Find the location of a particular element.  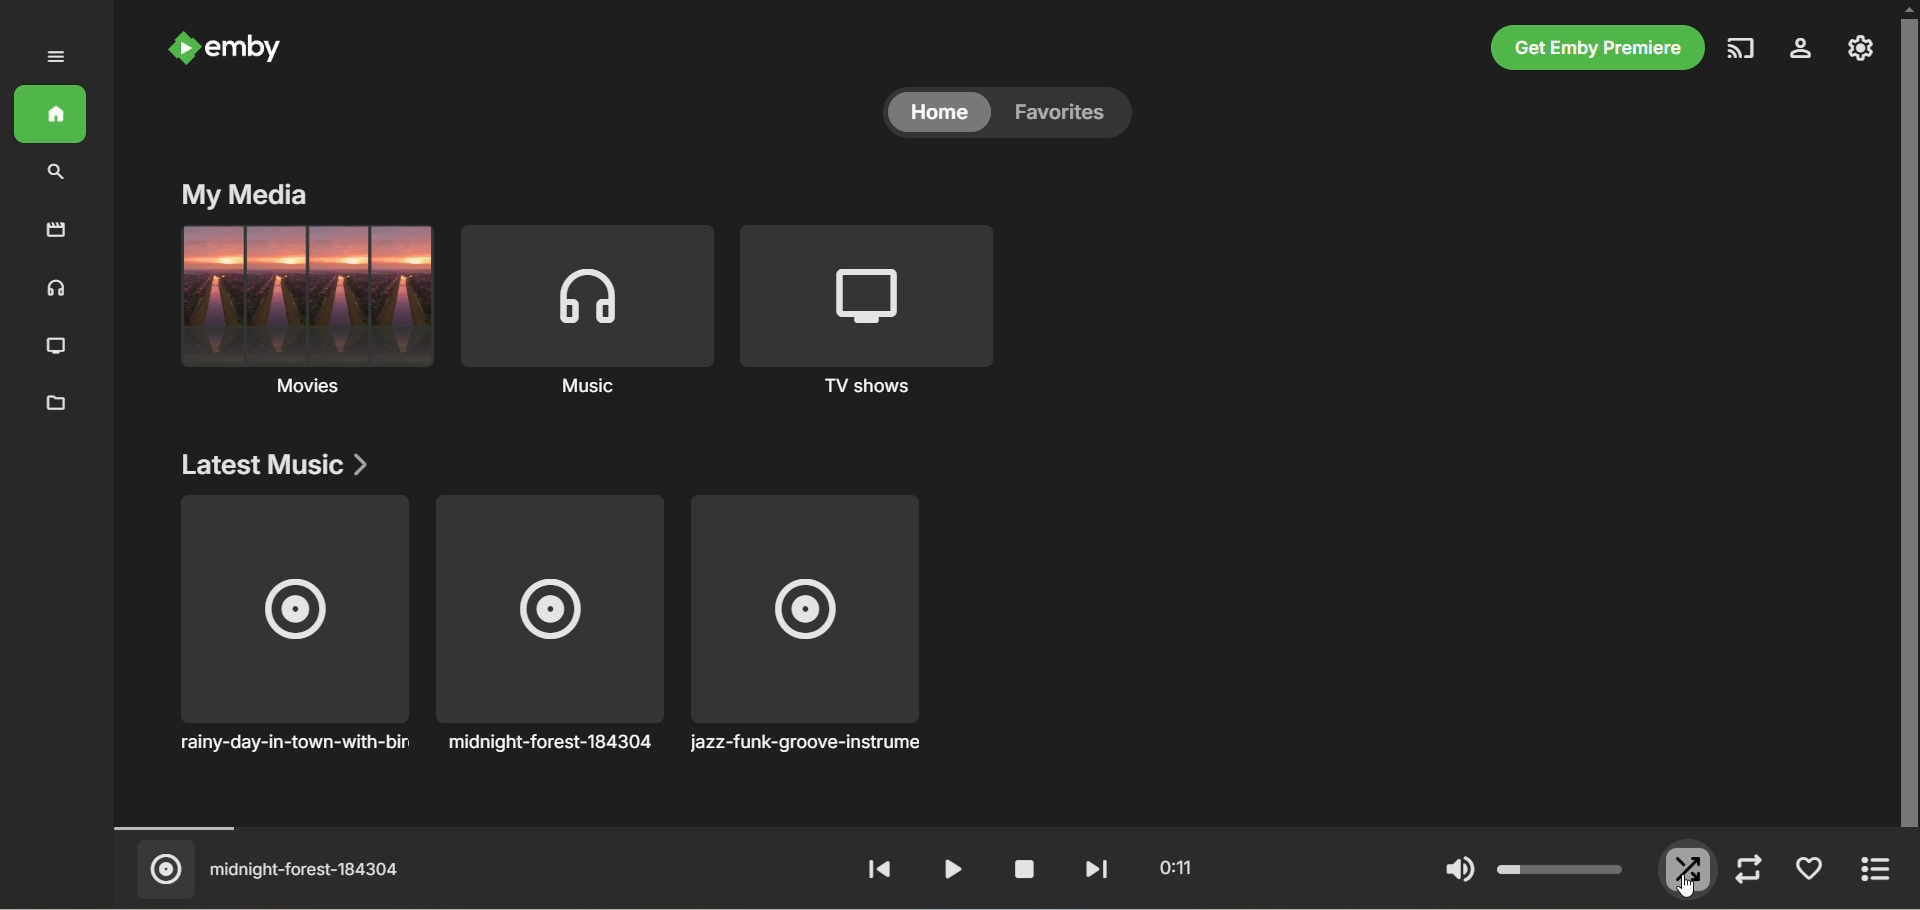

(©  midnight-forest-184304 is located at coordinates (274, 870).